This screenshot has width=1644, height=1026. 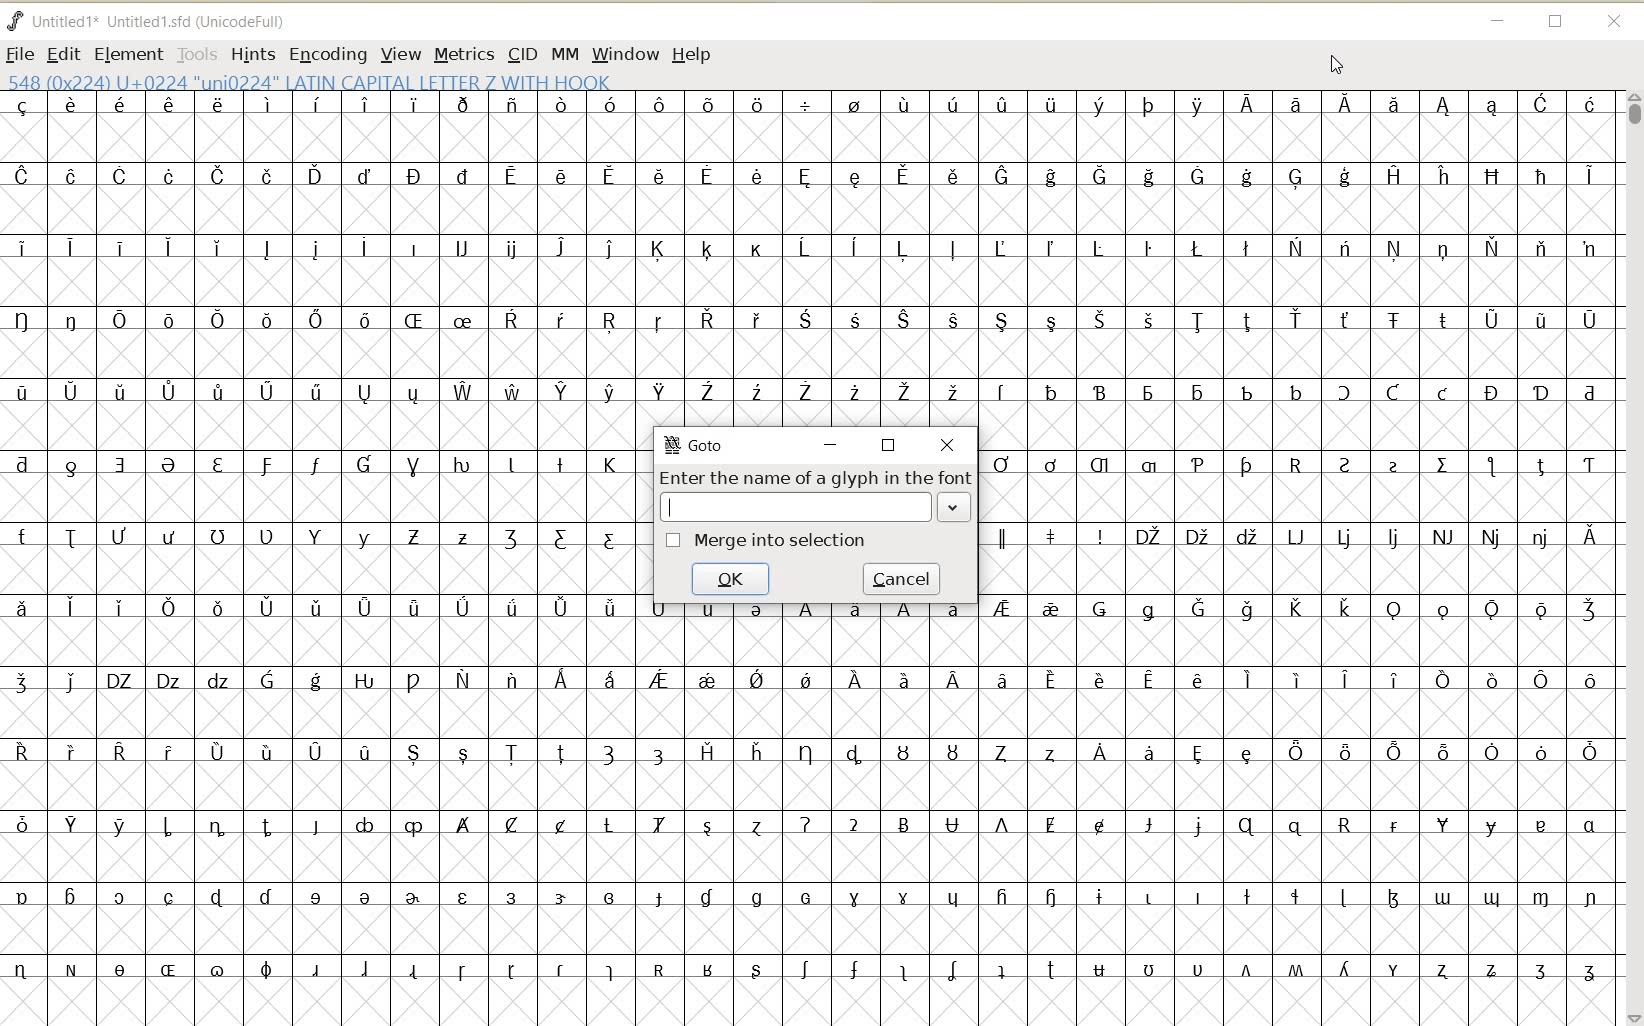 I want to click on cancel, so click(x=903, y=577).